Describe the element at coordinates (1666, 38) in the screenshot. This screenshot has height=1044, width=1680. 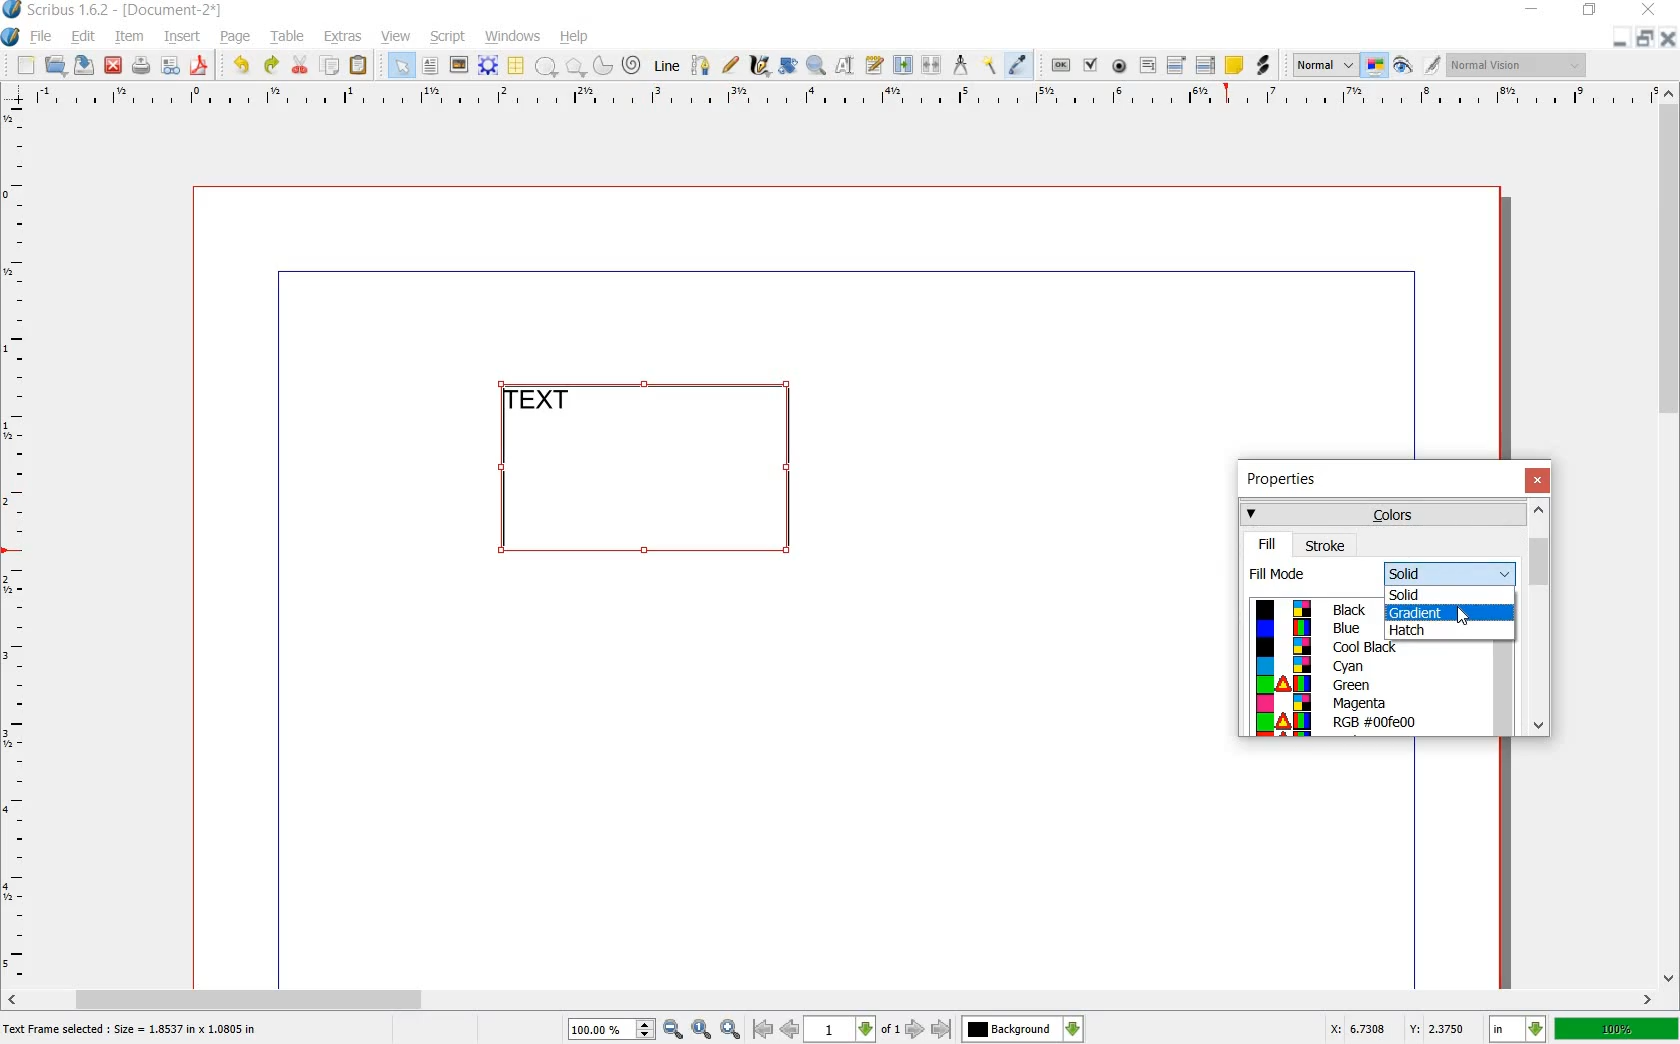
I see `close` at that location.